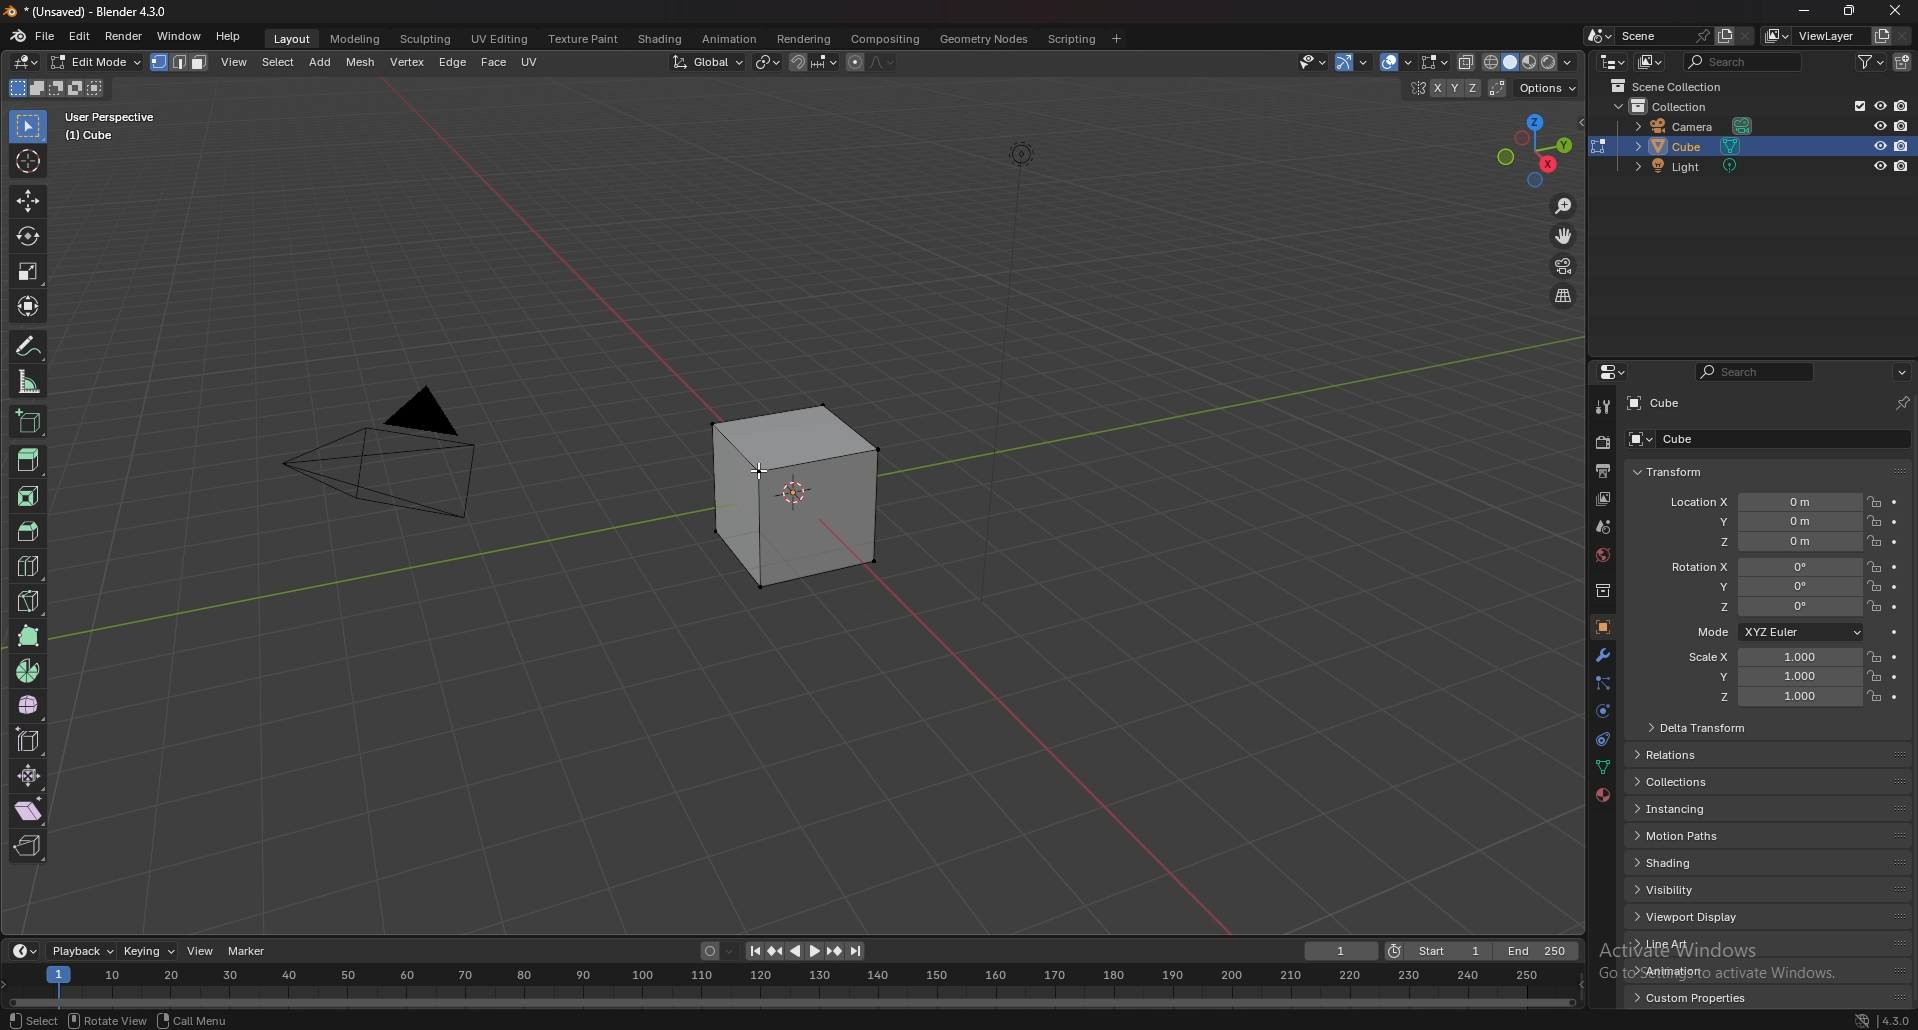 This screenshot has width=1918, height=1030. I want to click on face, so click(491, 64).